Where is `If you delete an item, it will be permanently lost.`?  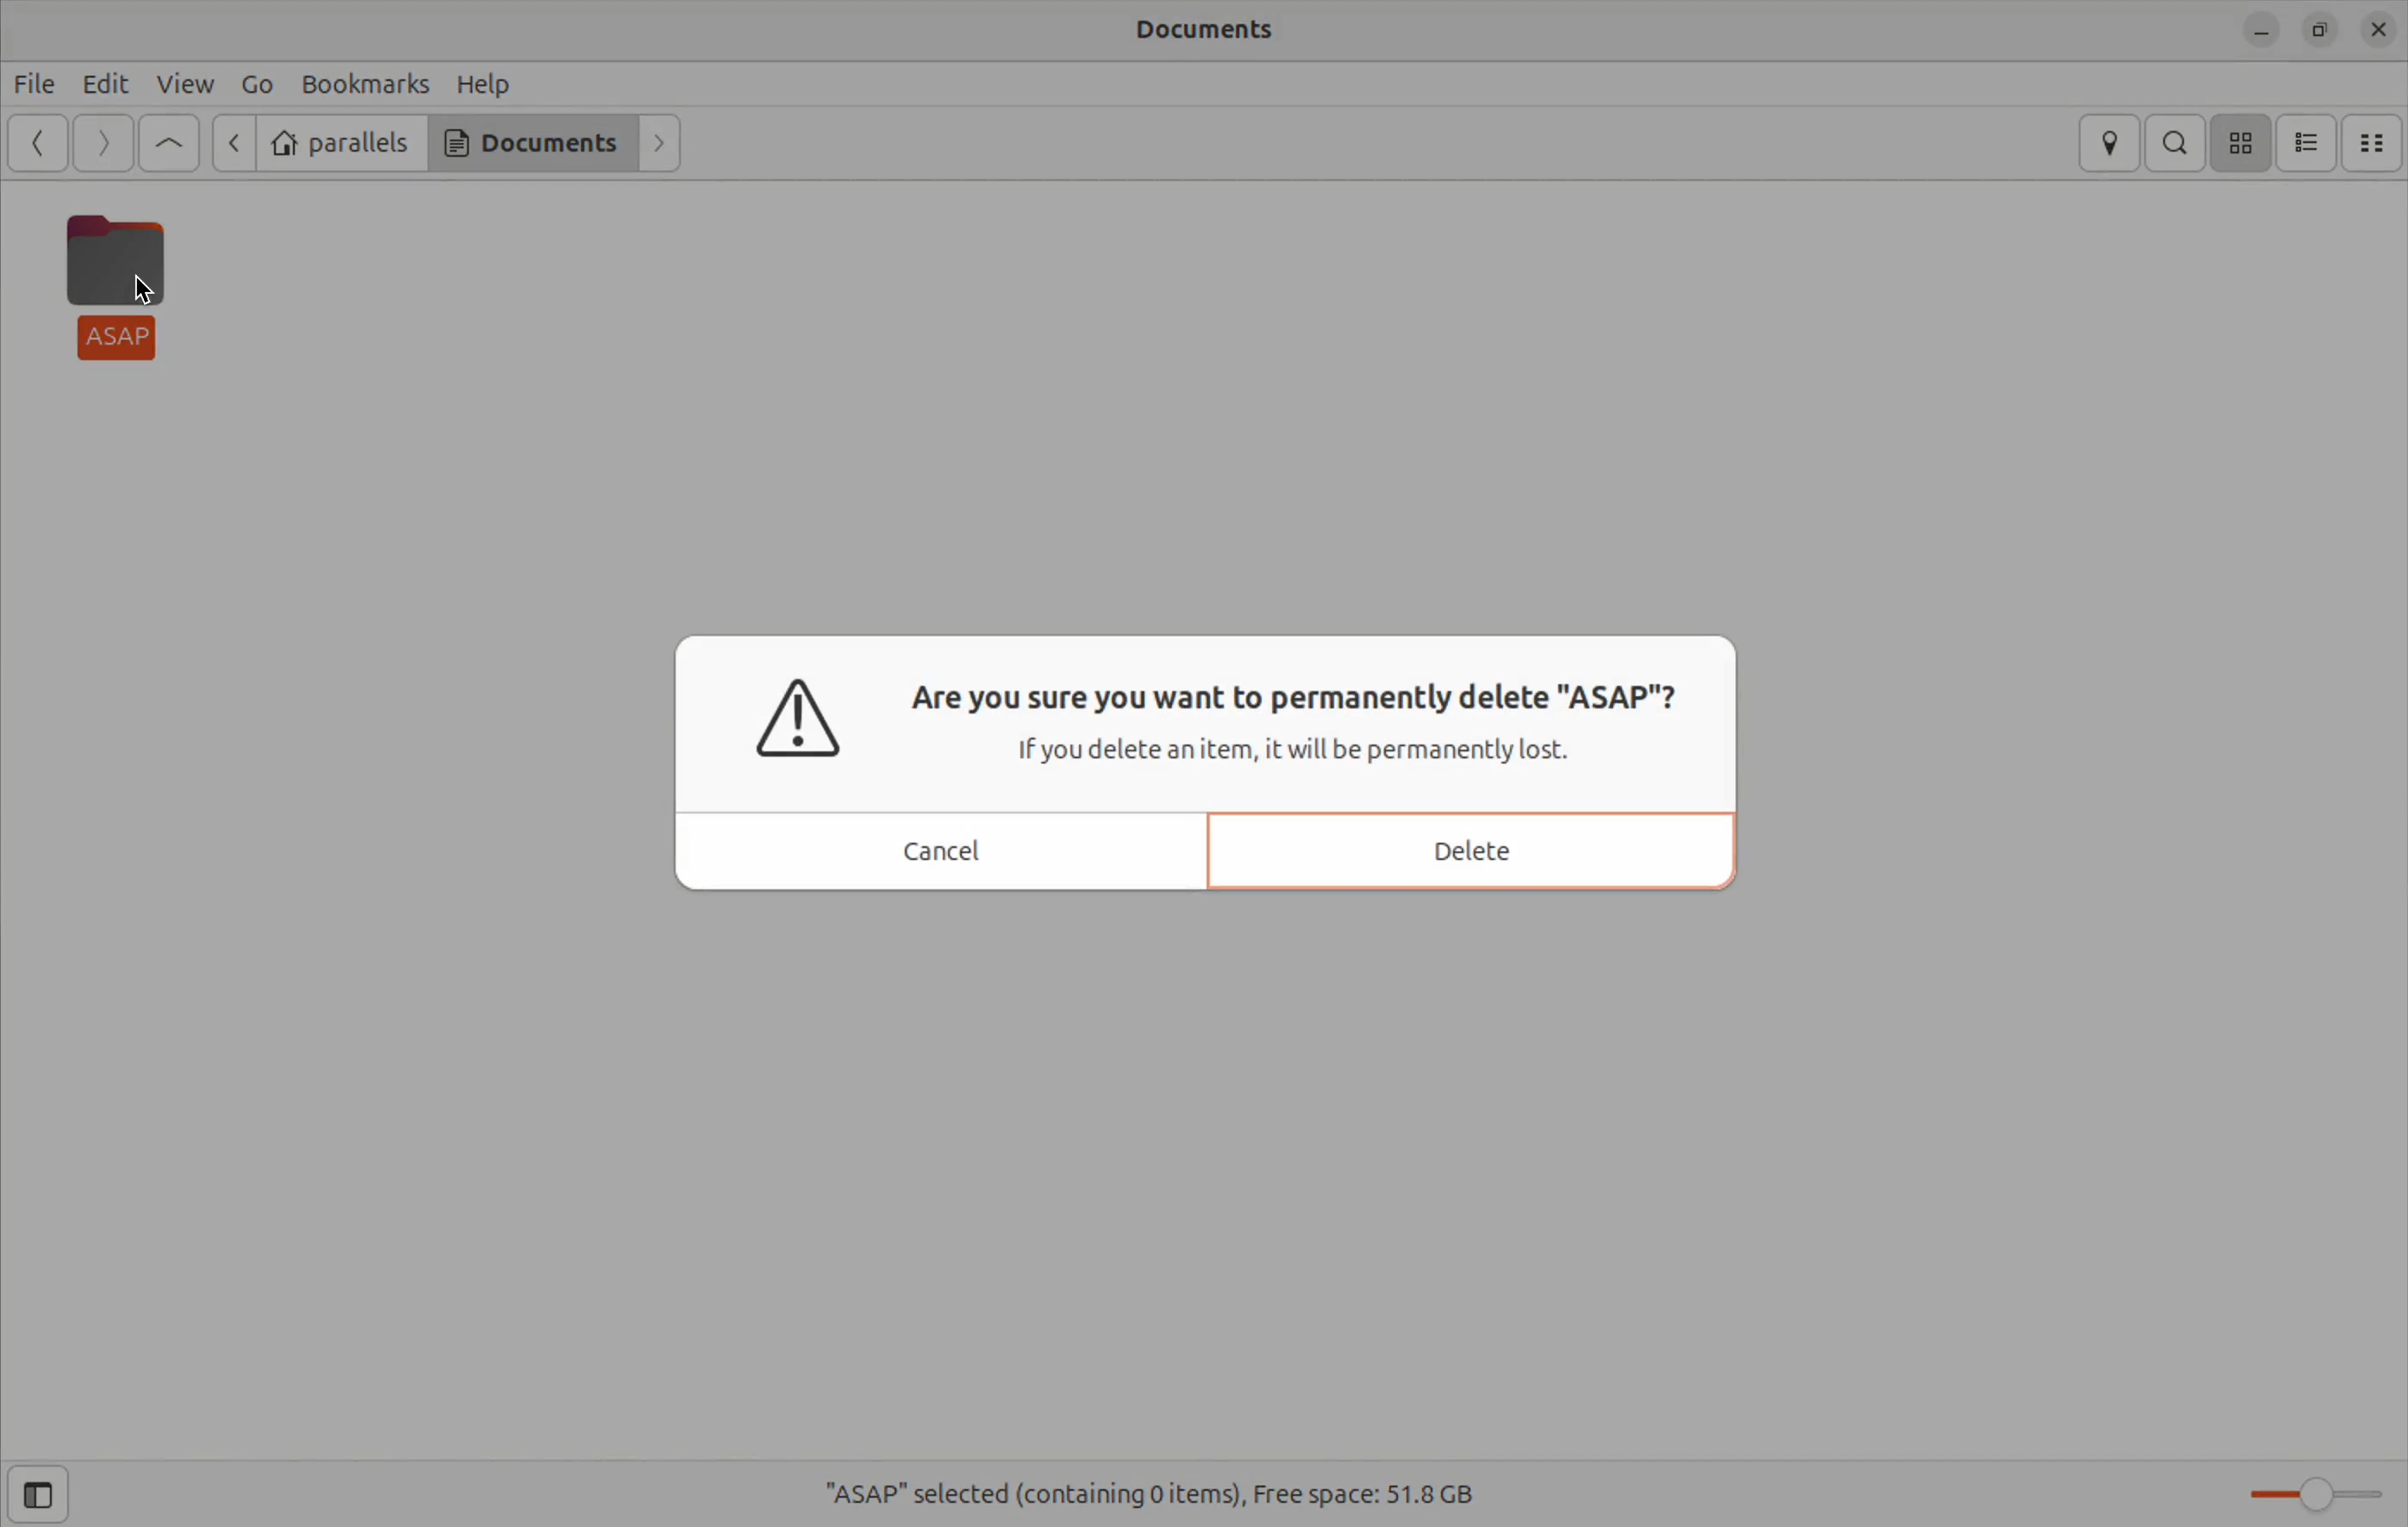
If you delete an item, it will be permanently lost. is located at coordinates (1308, 753).